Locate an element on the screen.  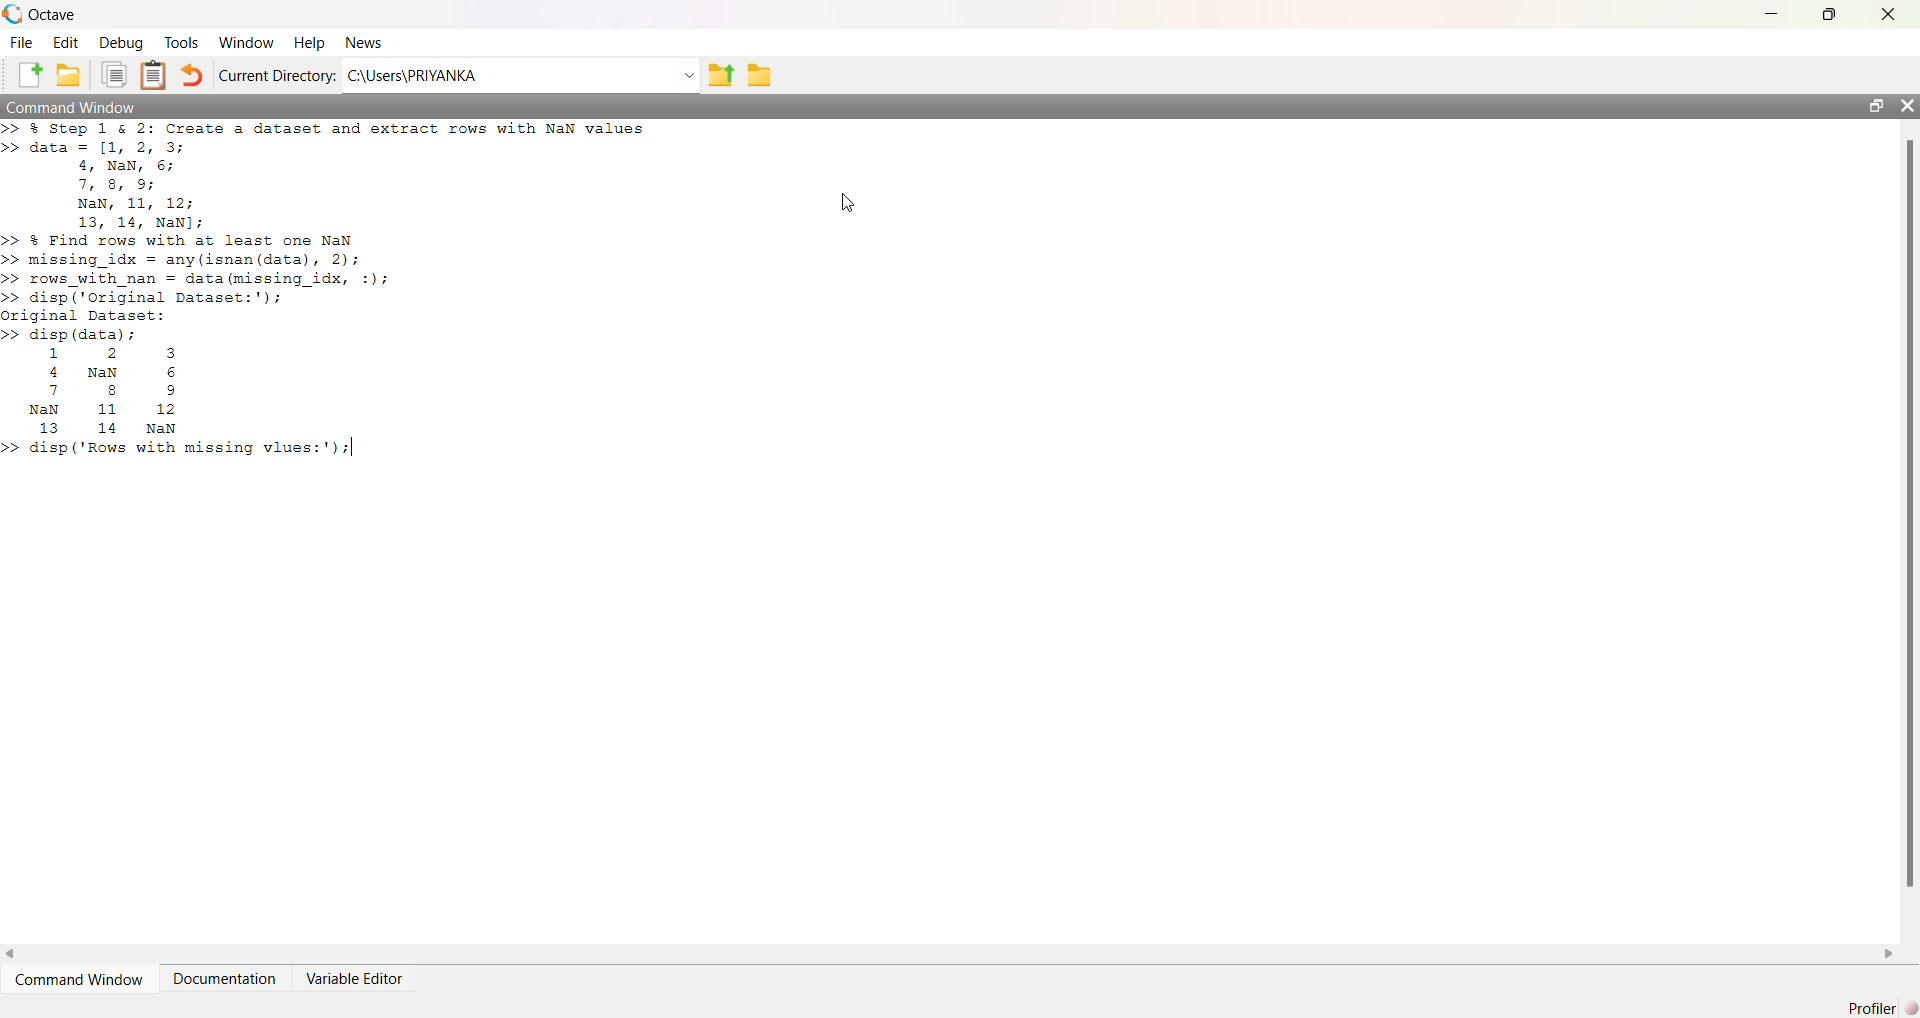
Current Directory: is located at coordinates (278, 75).